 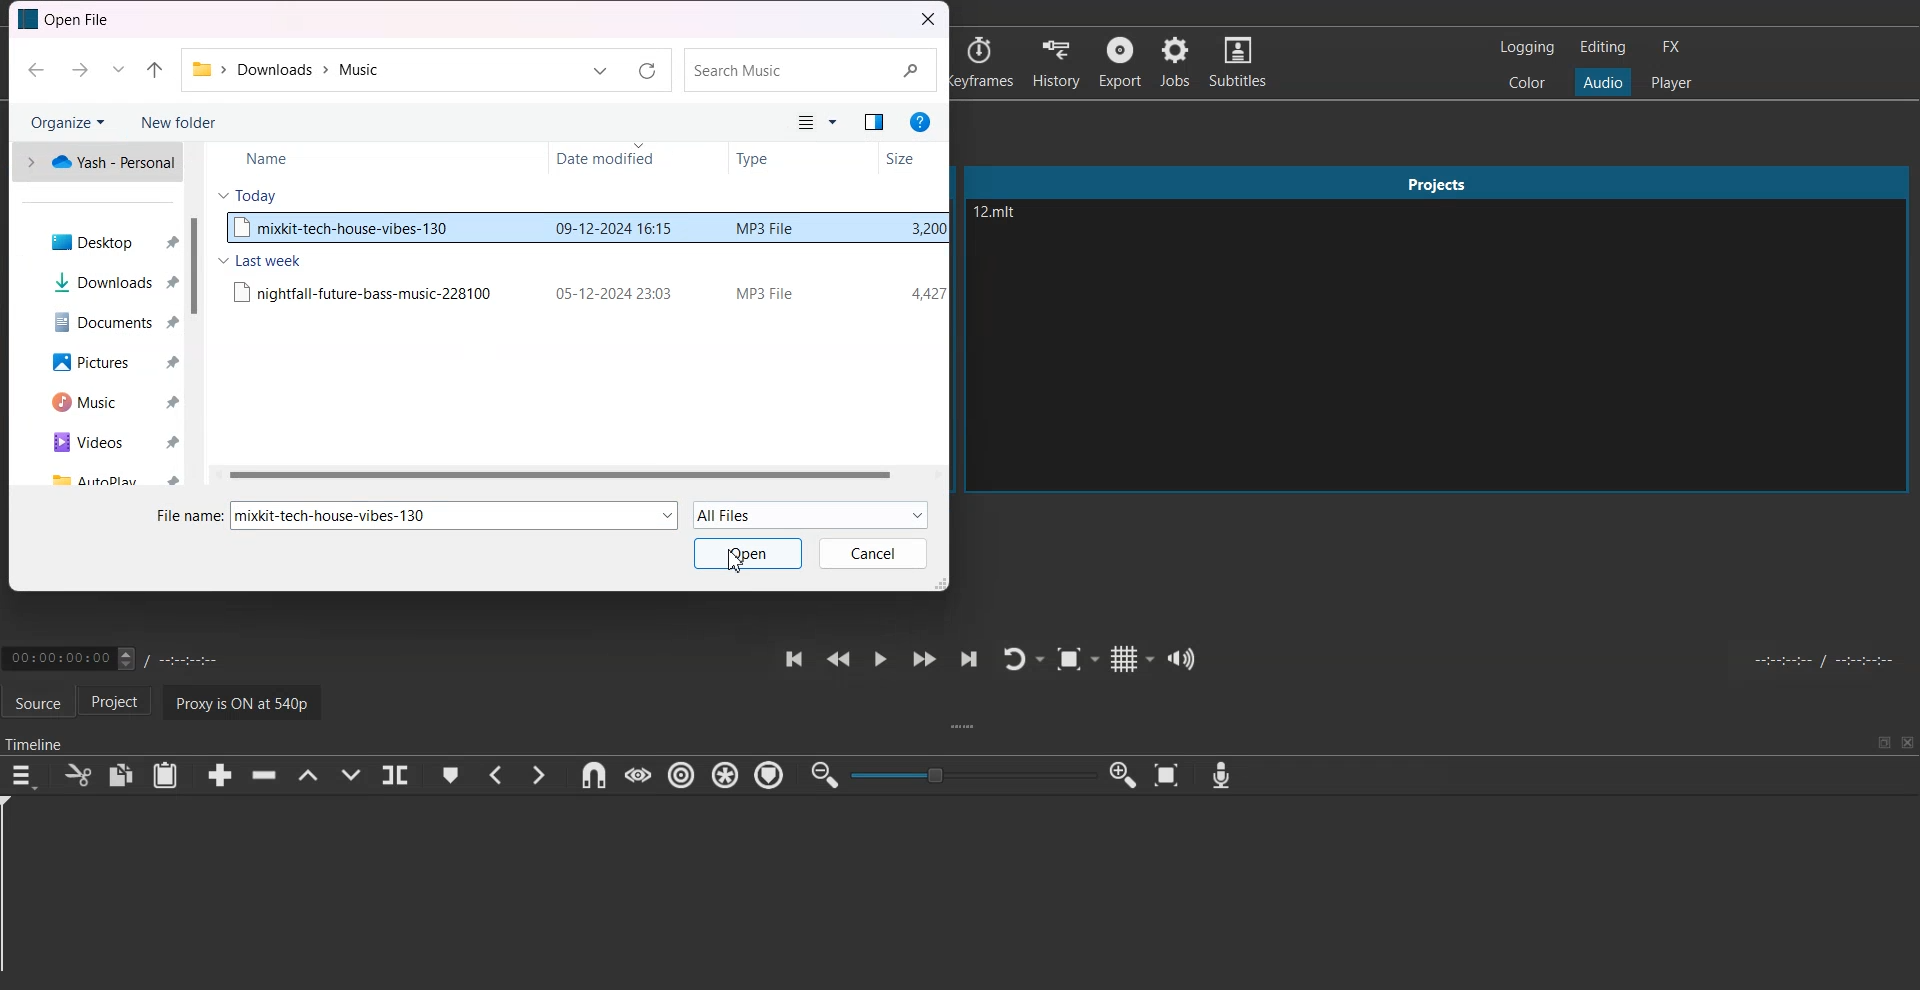 I want to click on Overwrite, so click(x=353, y=775).